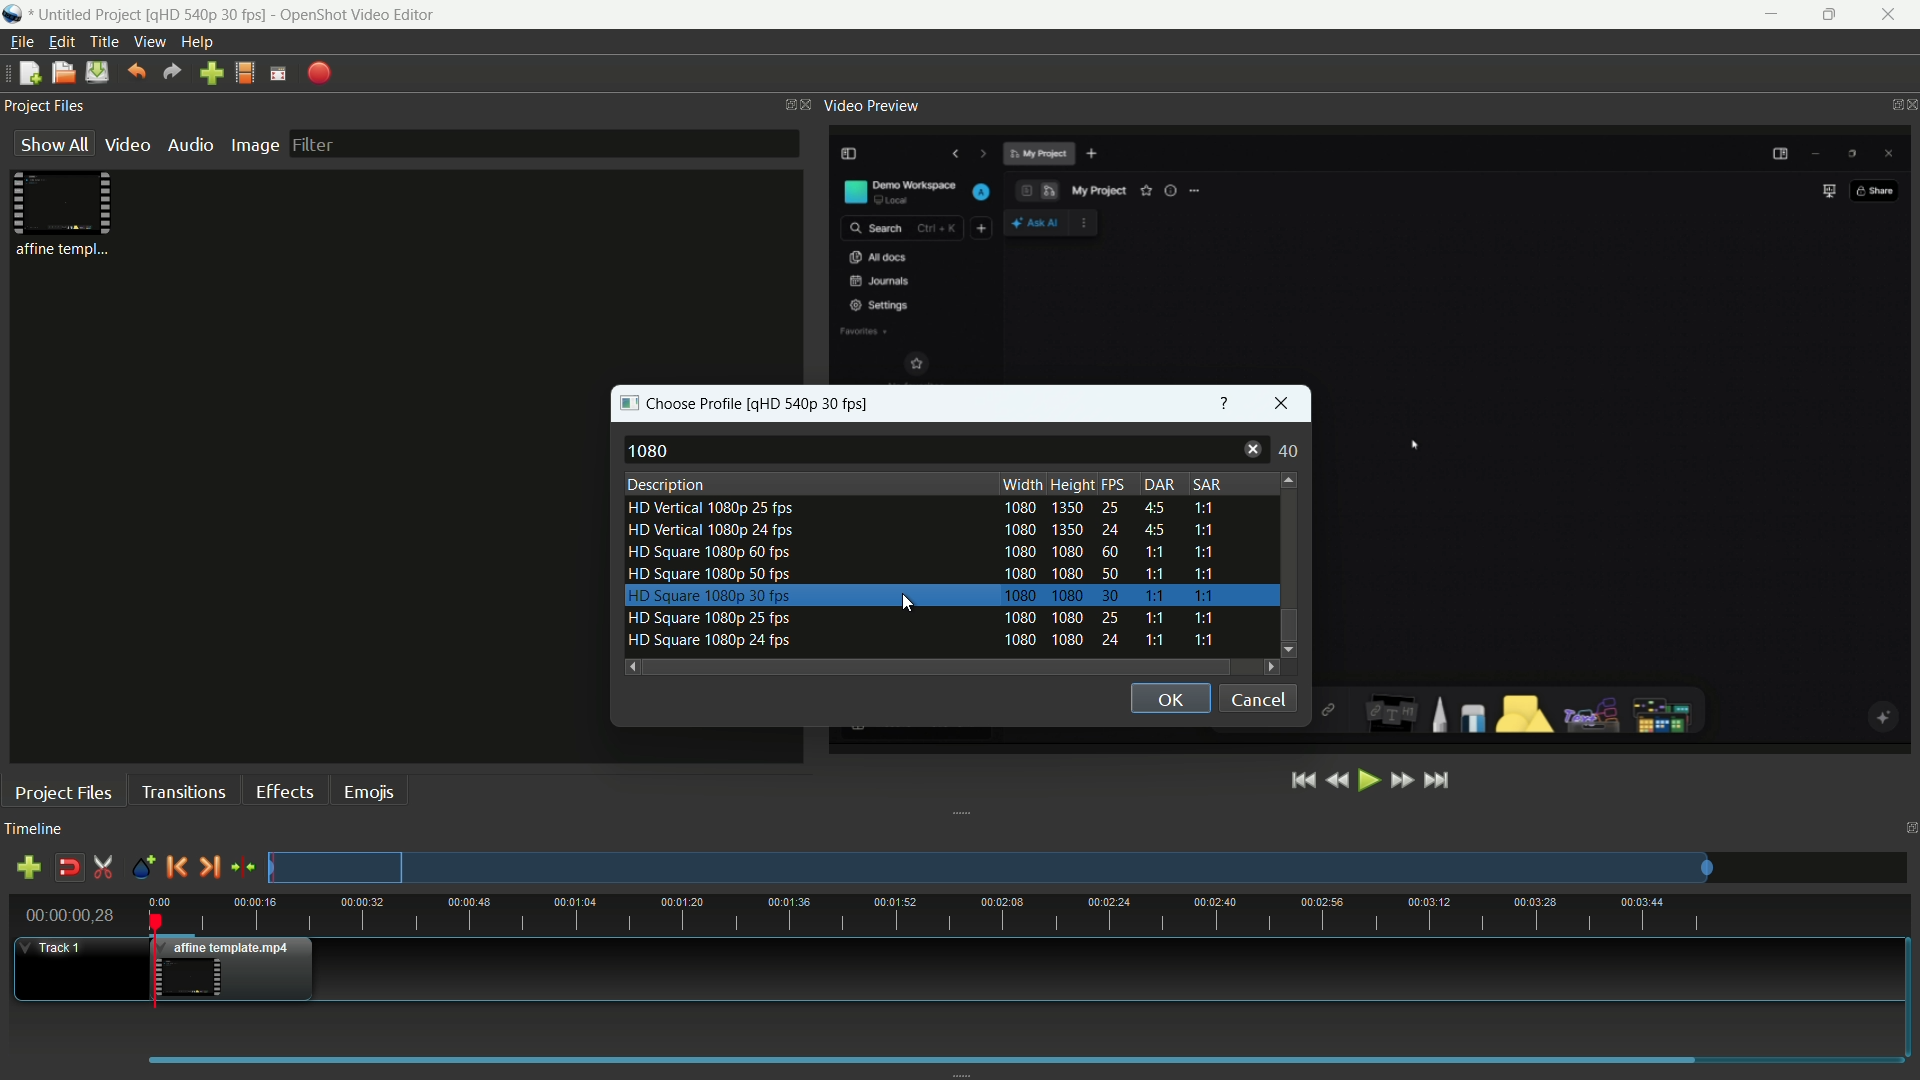 The width and height of the screenshot is (1920, 1080). Describe the element at coordinates (1287, 451) in the screenshot. I see `414` at that location.